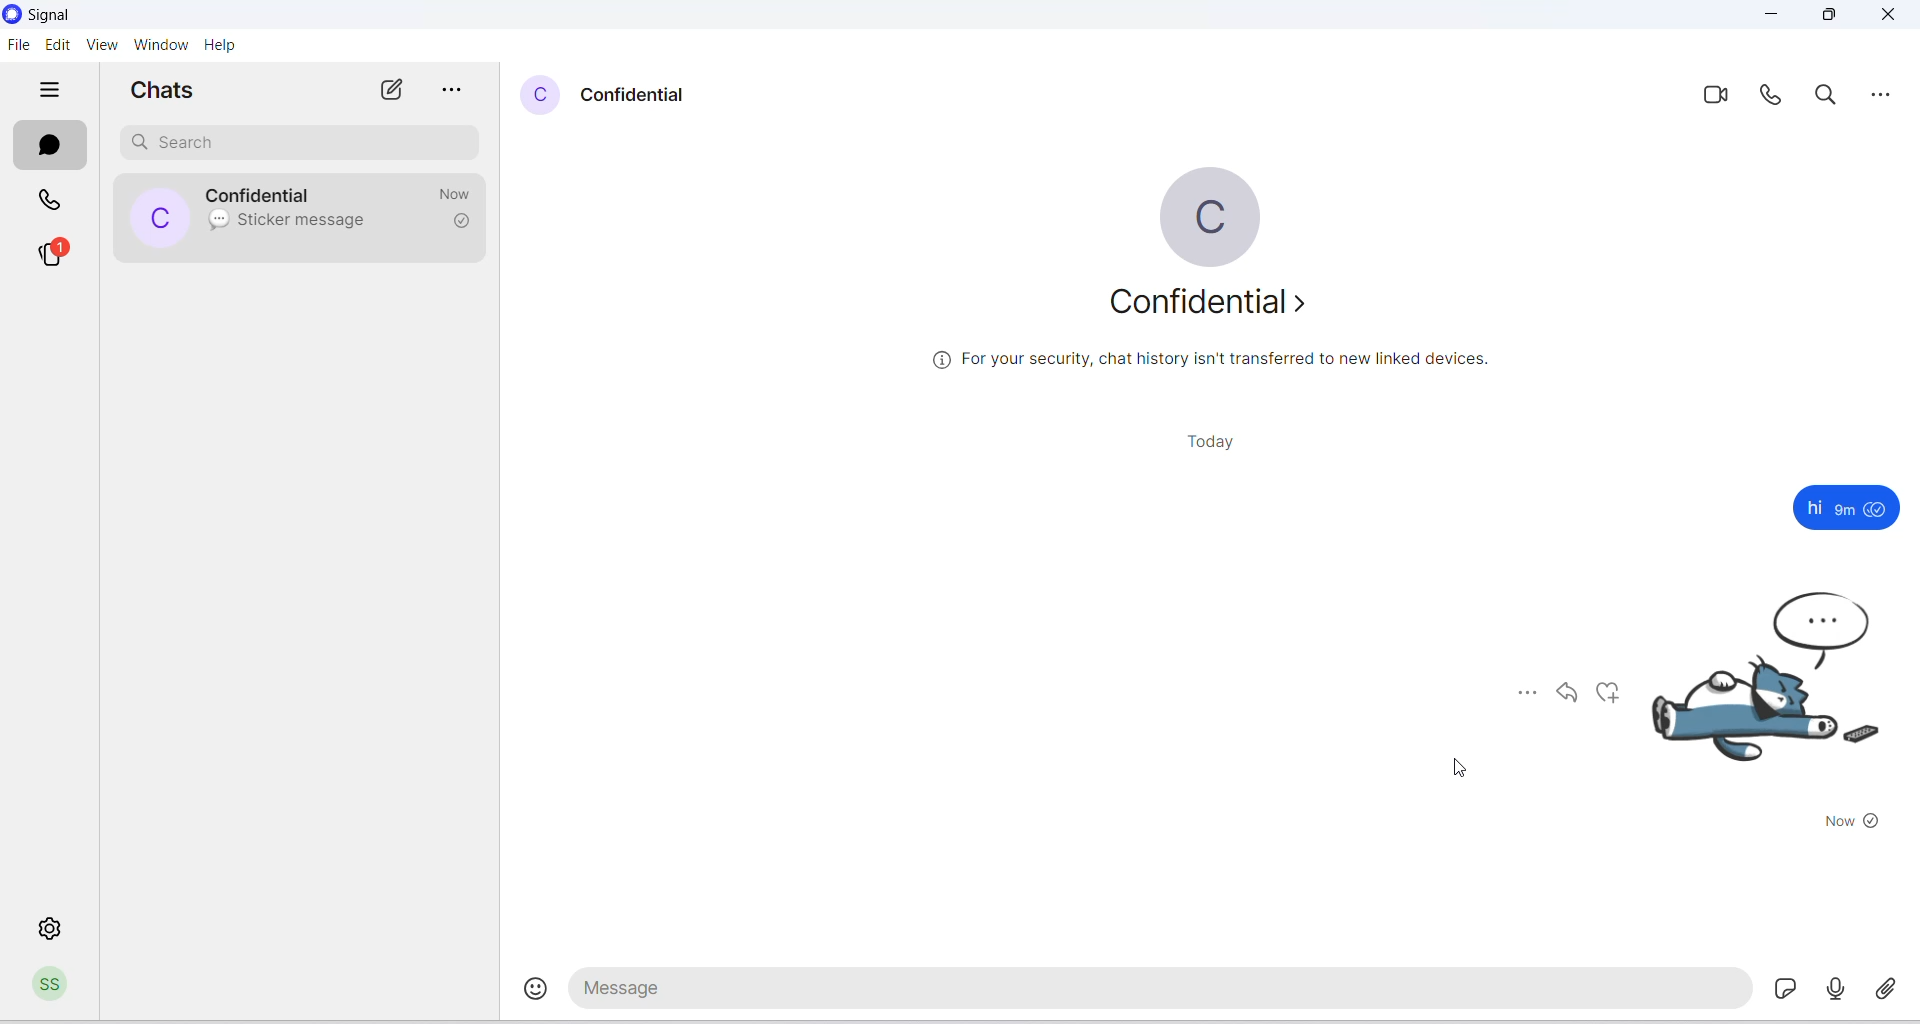  I want to click on view, so click(104, 46).